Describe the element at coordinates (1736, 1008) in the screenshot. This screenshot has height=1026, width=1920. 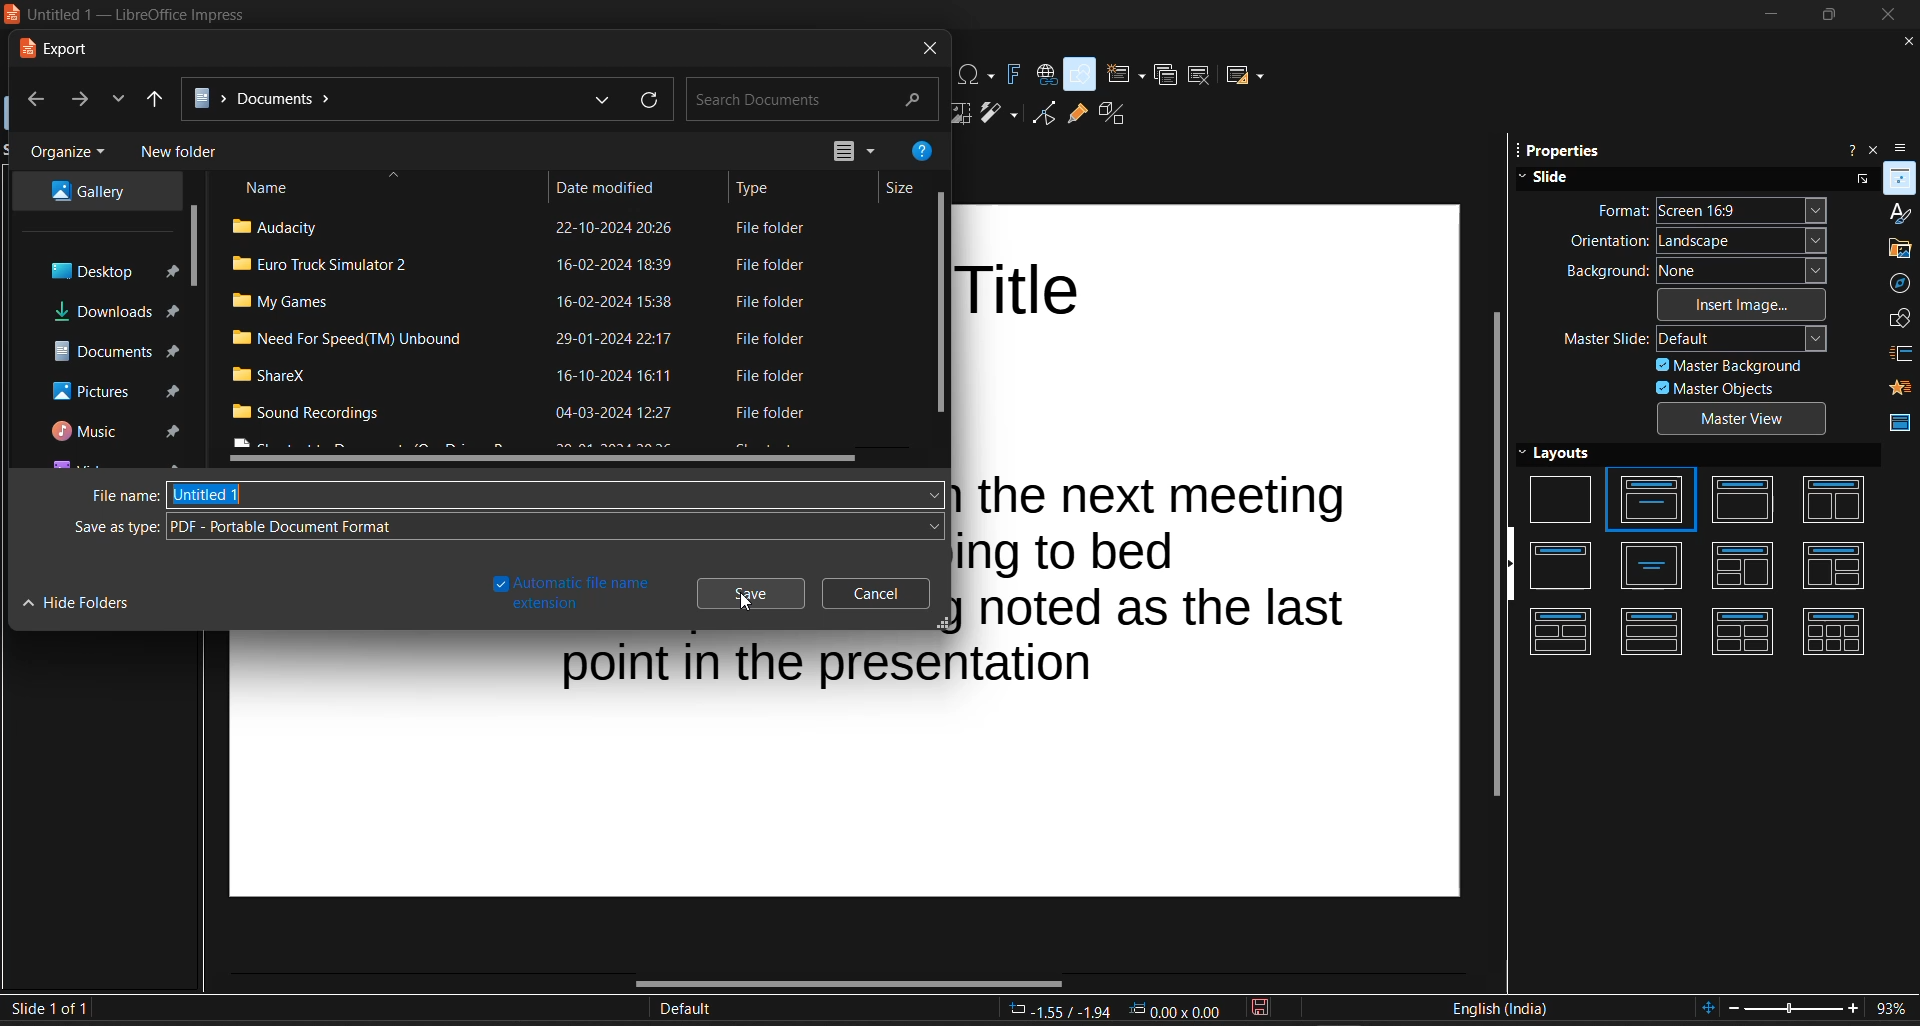
I see `zoom out` at that location.